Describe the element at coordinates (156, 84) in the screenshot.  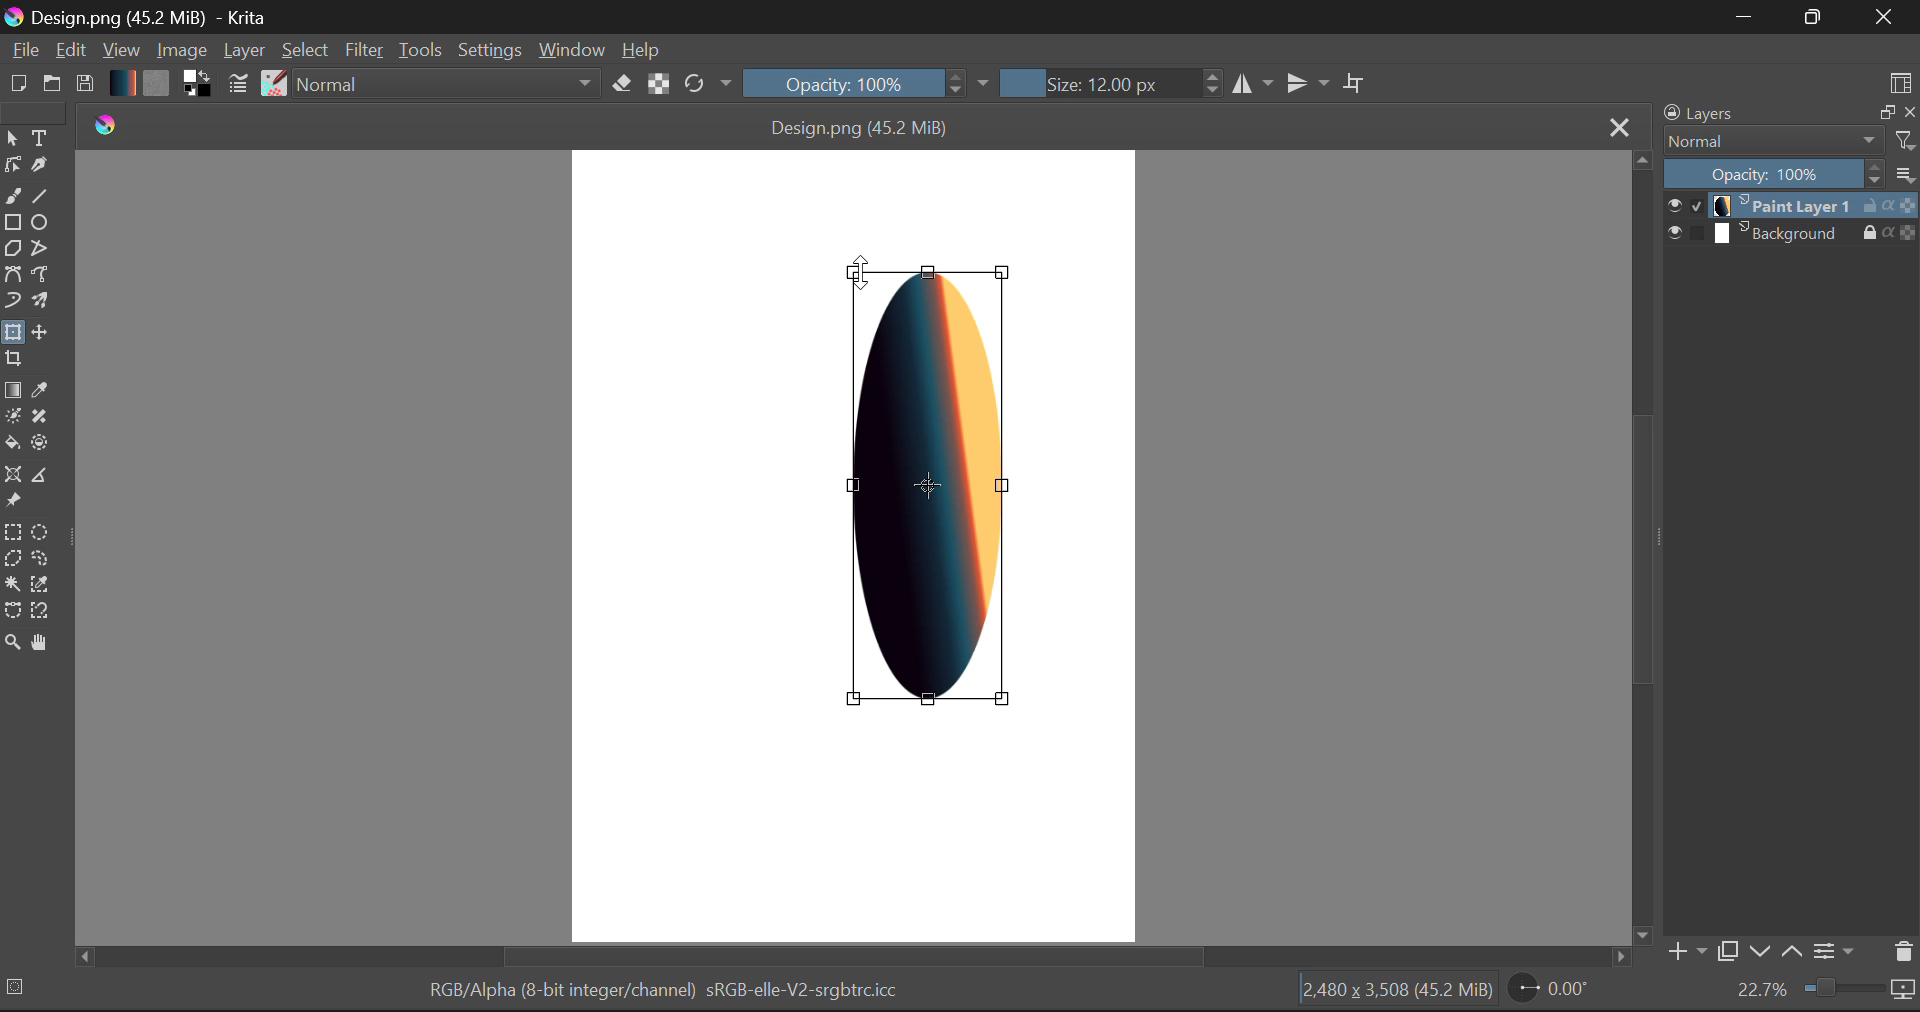
I see `Pattern` at that location.